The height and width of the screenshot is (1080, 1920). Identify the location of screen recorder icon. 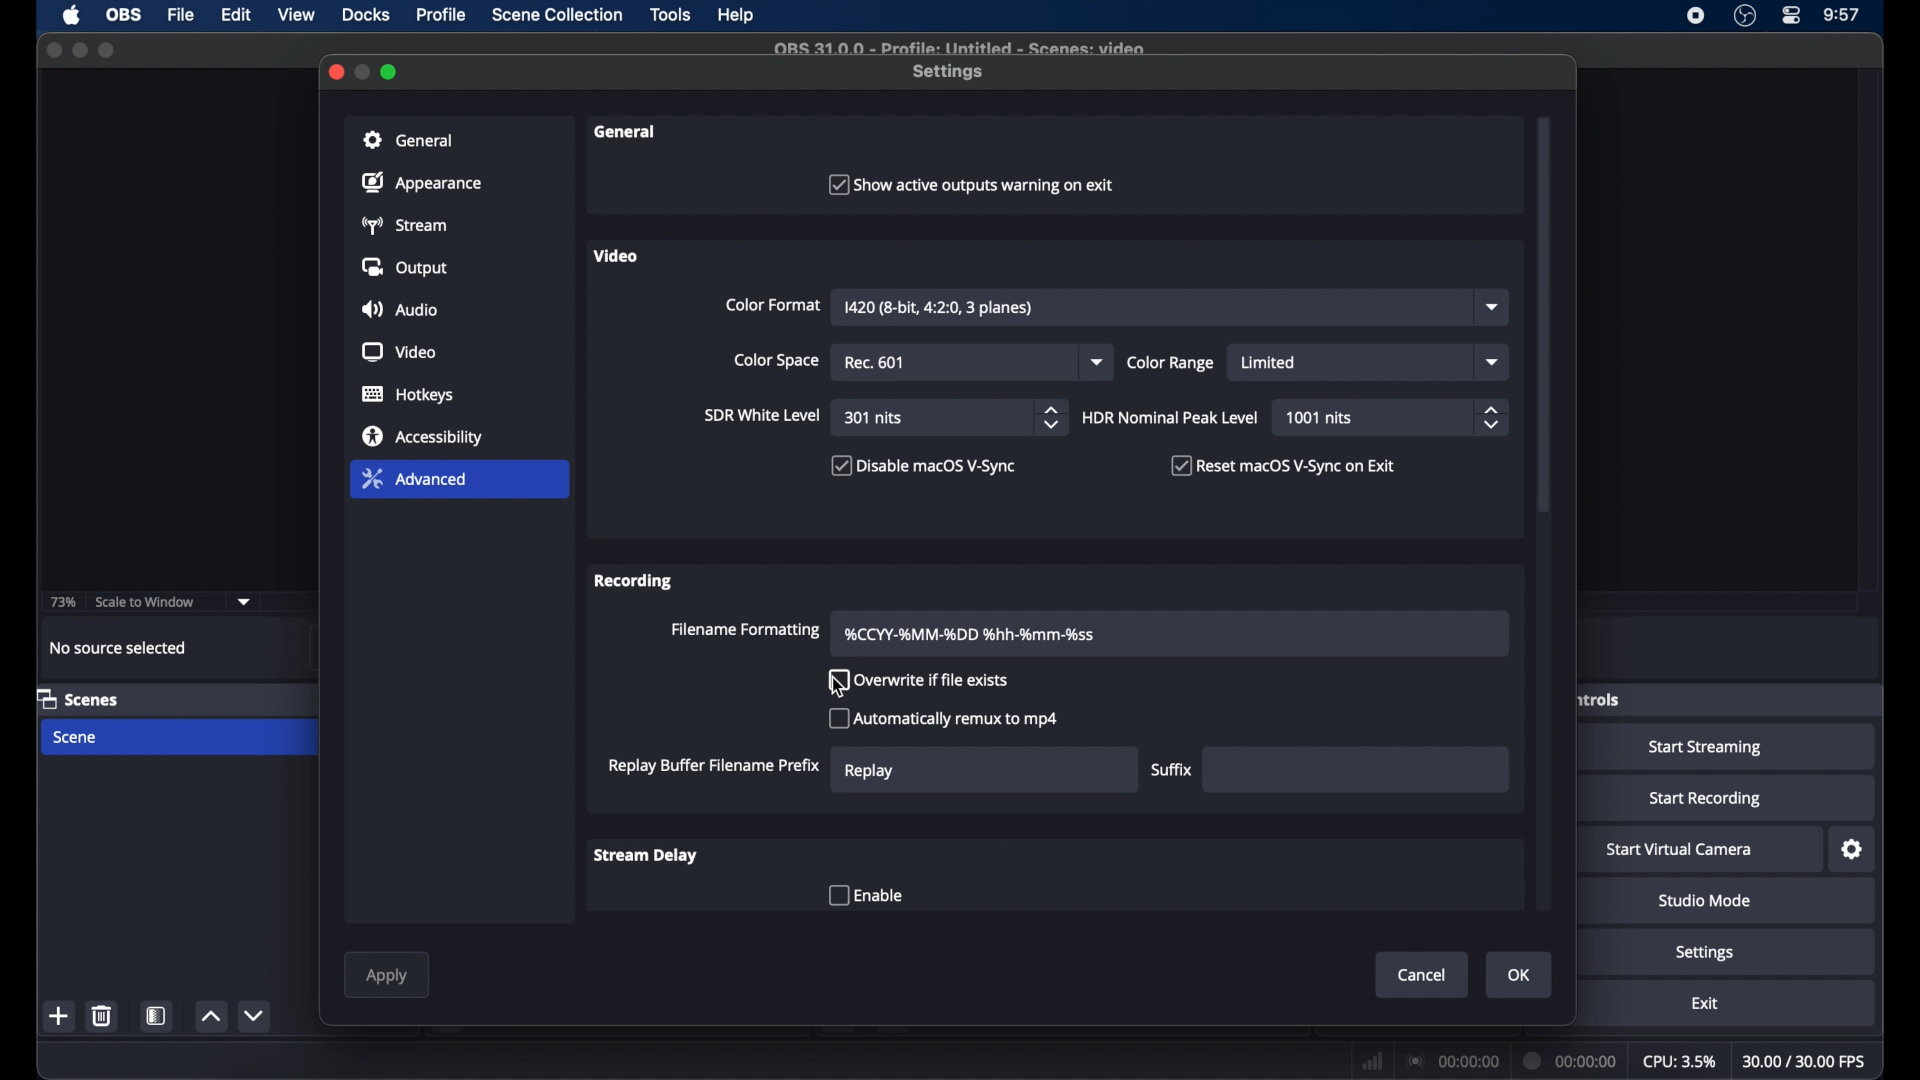
(1697, 16).